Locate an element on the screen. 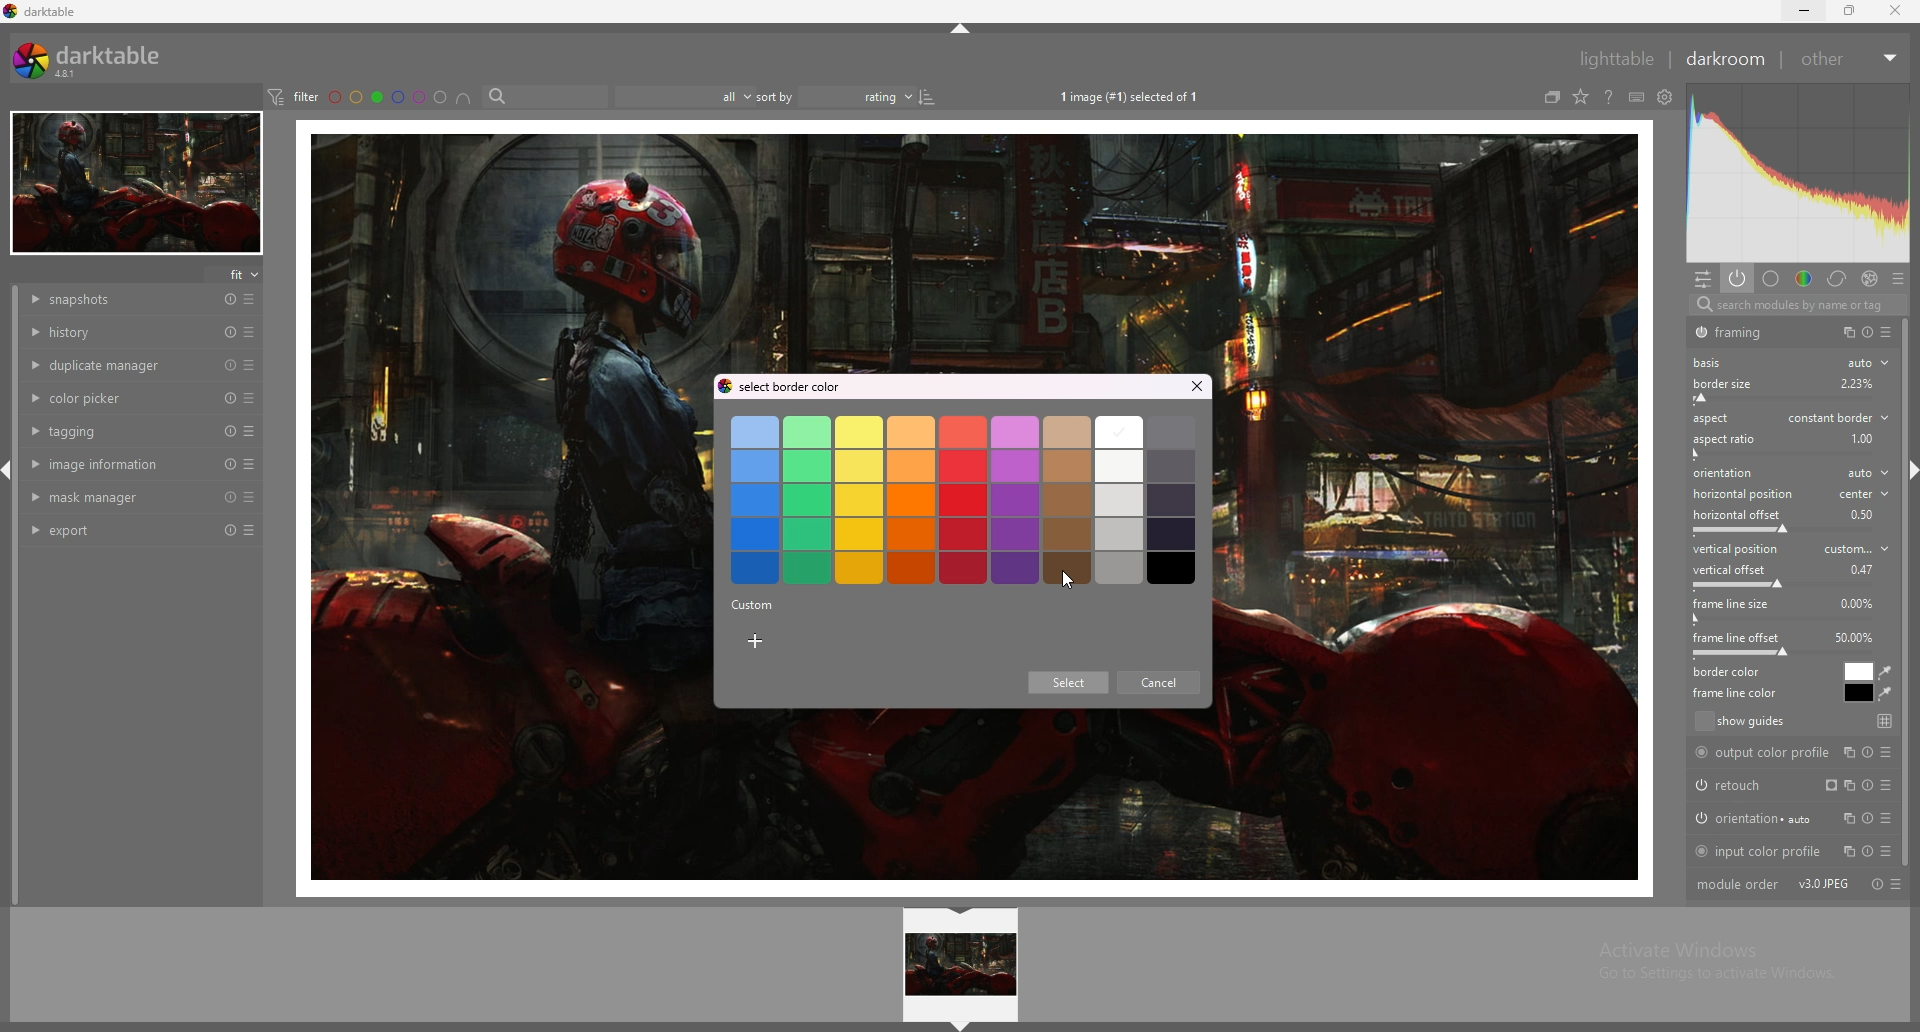 Image resolution: width=1920 pixels, height=1032 pixels. percentage is located at coordinates (1862, 568).